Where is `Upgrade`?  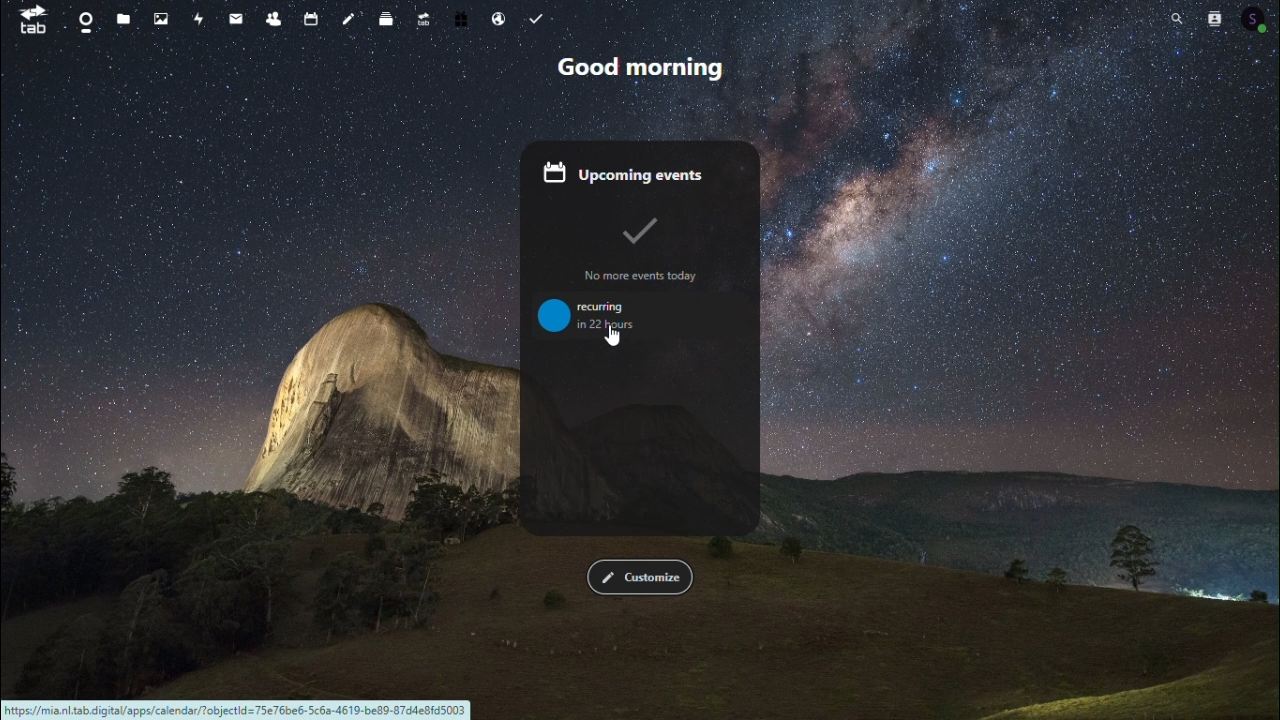 Upgrade is located at coordinates (424, 16).